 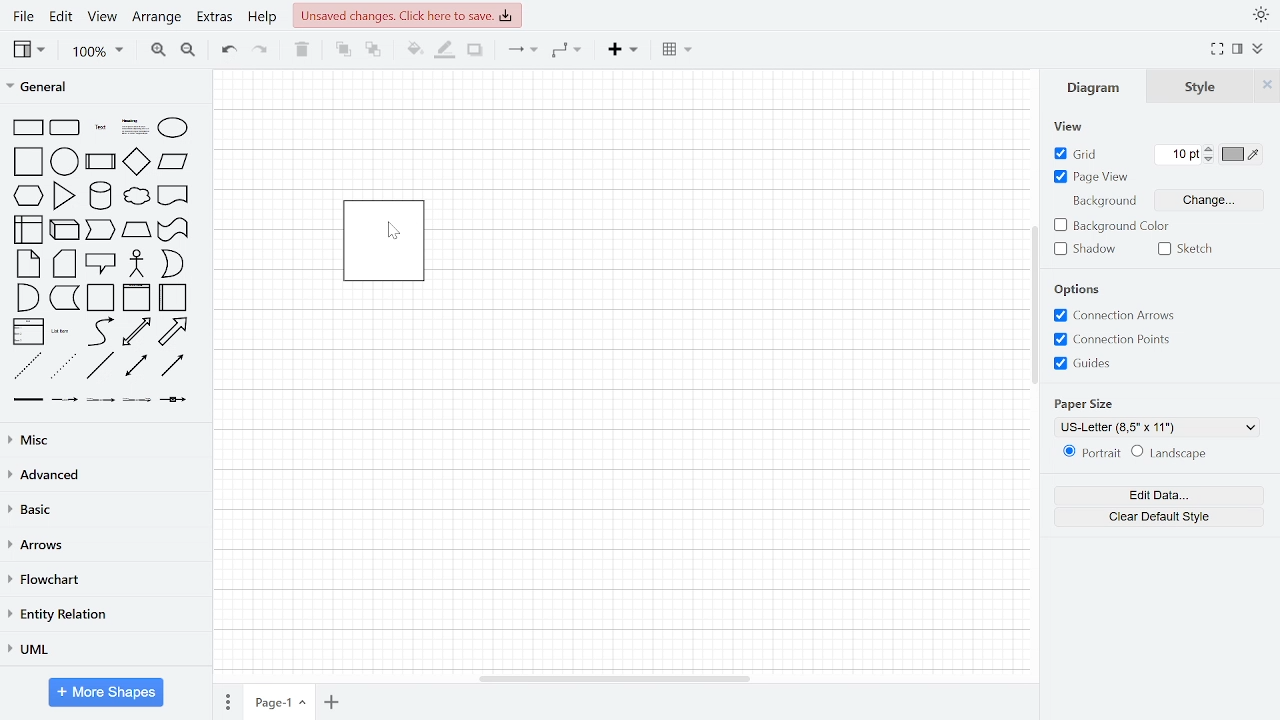 I want to click on zoom, so click(x=99, y=52).